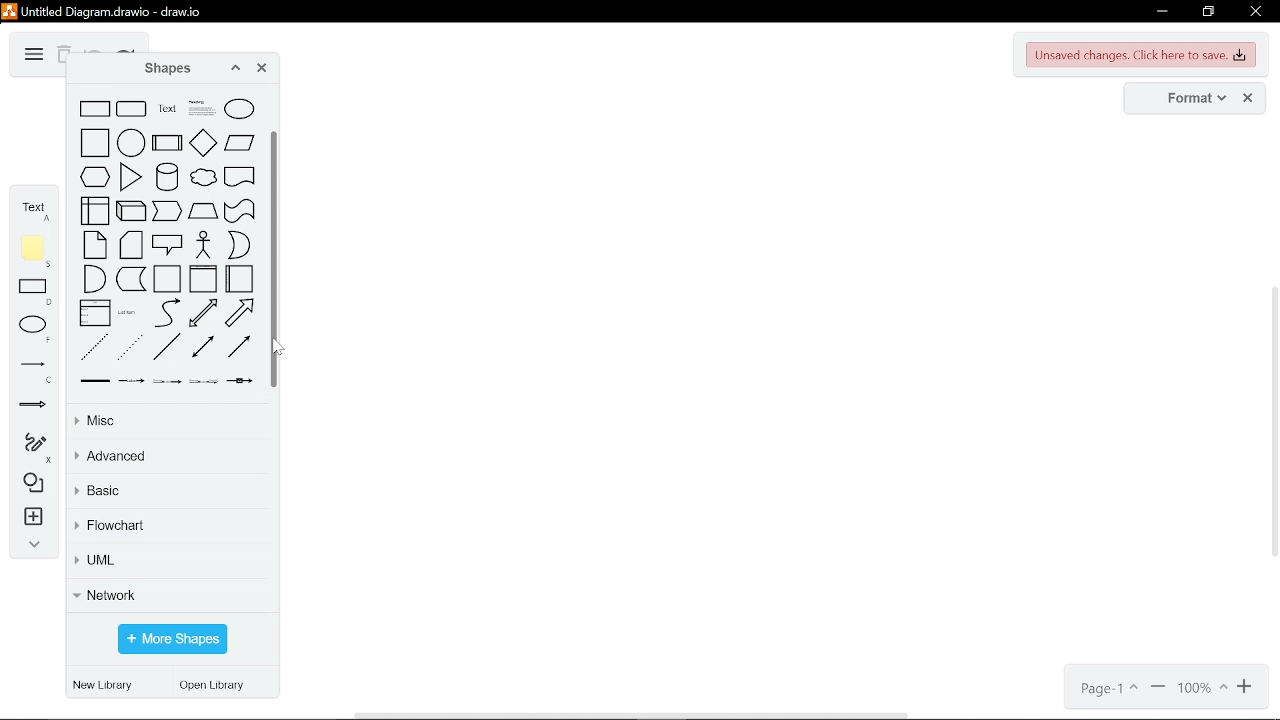  What do you see at coordinates (240, 142) in the screenshot?
I see `parallelogram` at bounding box center [240, 142].